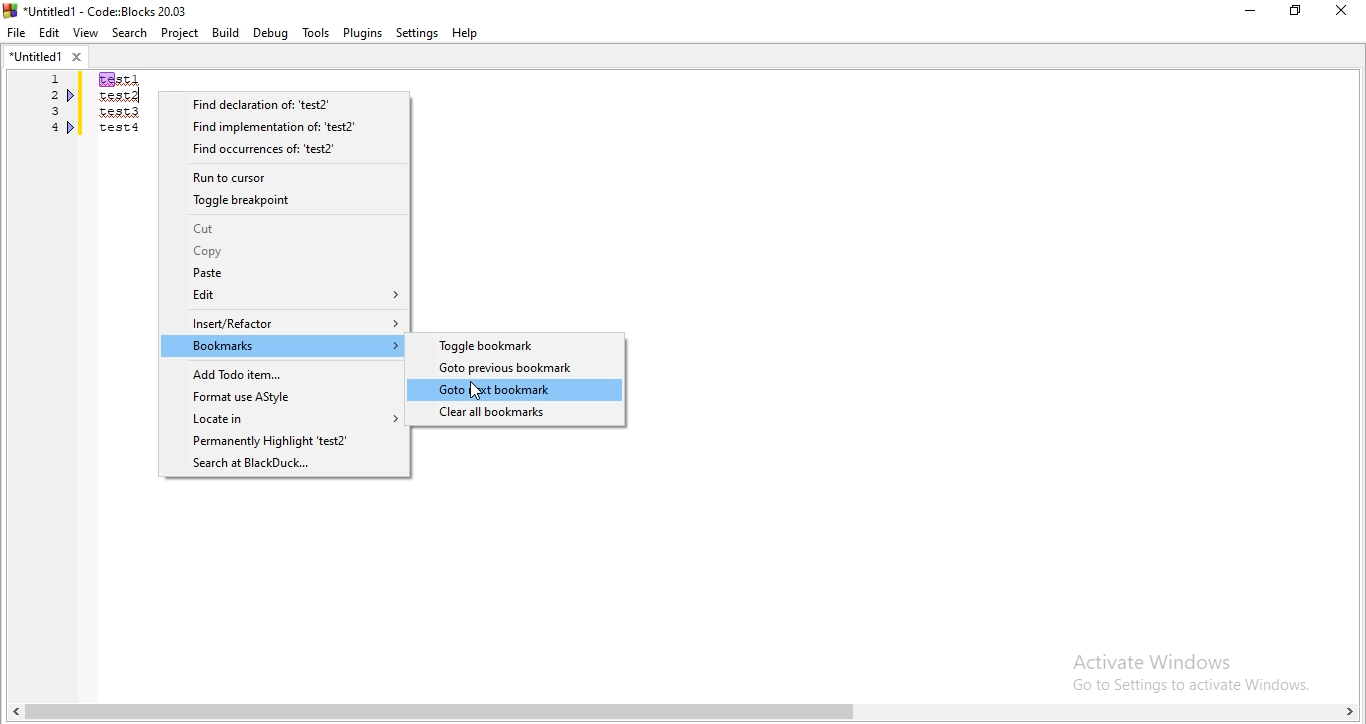  I want to click on Selected Goto txt bookmark, so click(520, 391).